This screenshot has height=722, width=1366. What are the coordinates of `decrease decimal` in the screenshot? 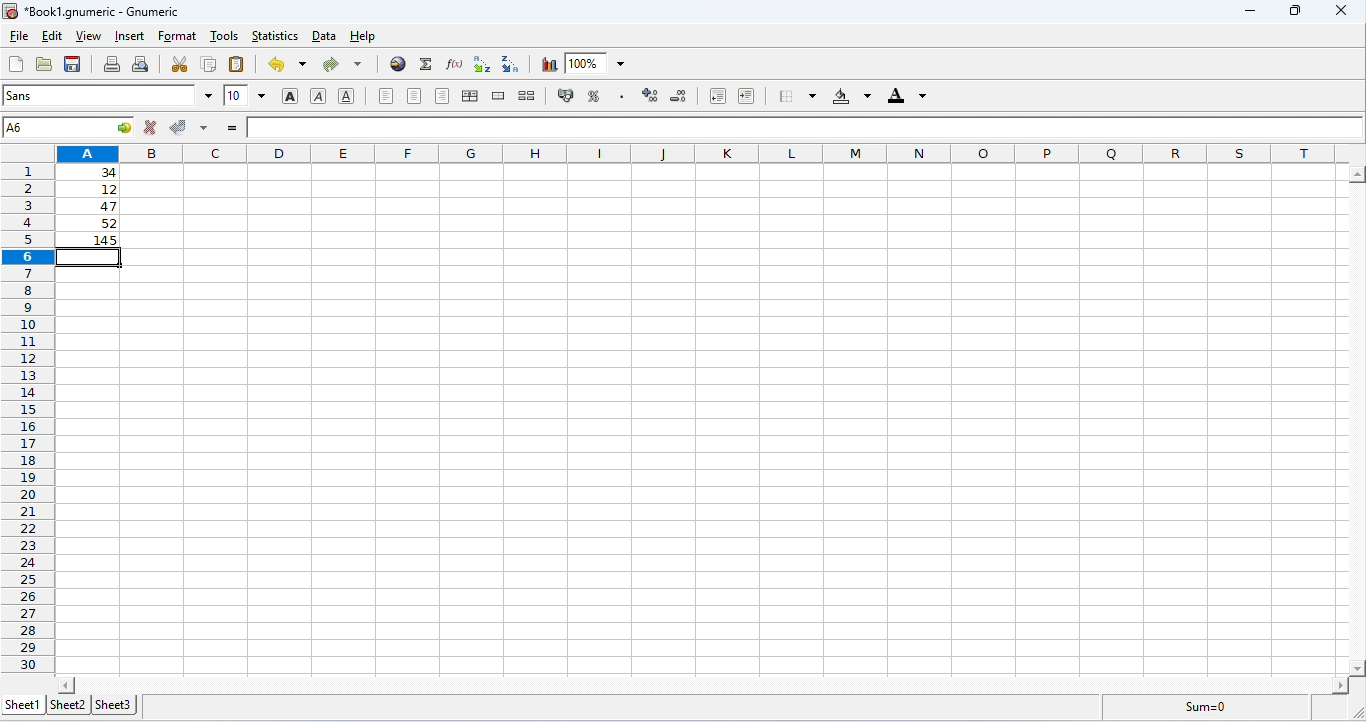 It's located at (650, 95).